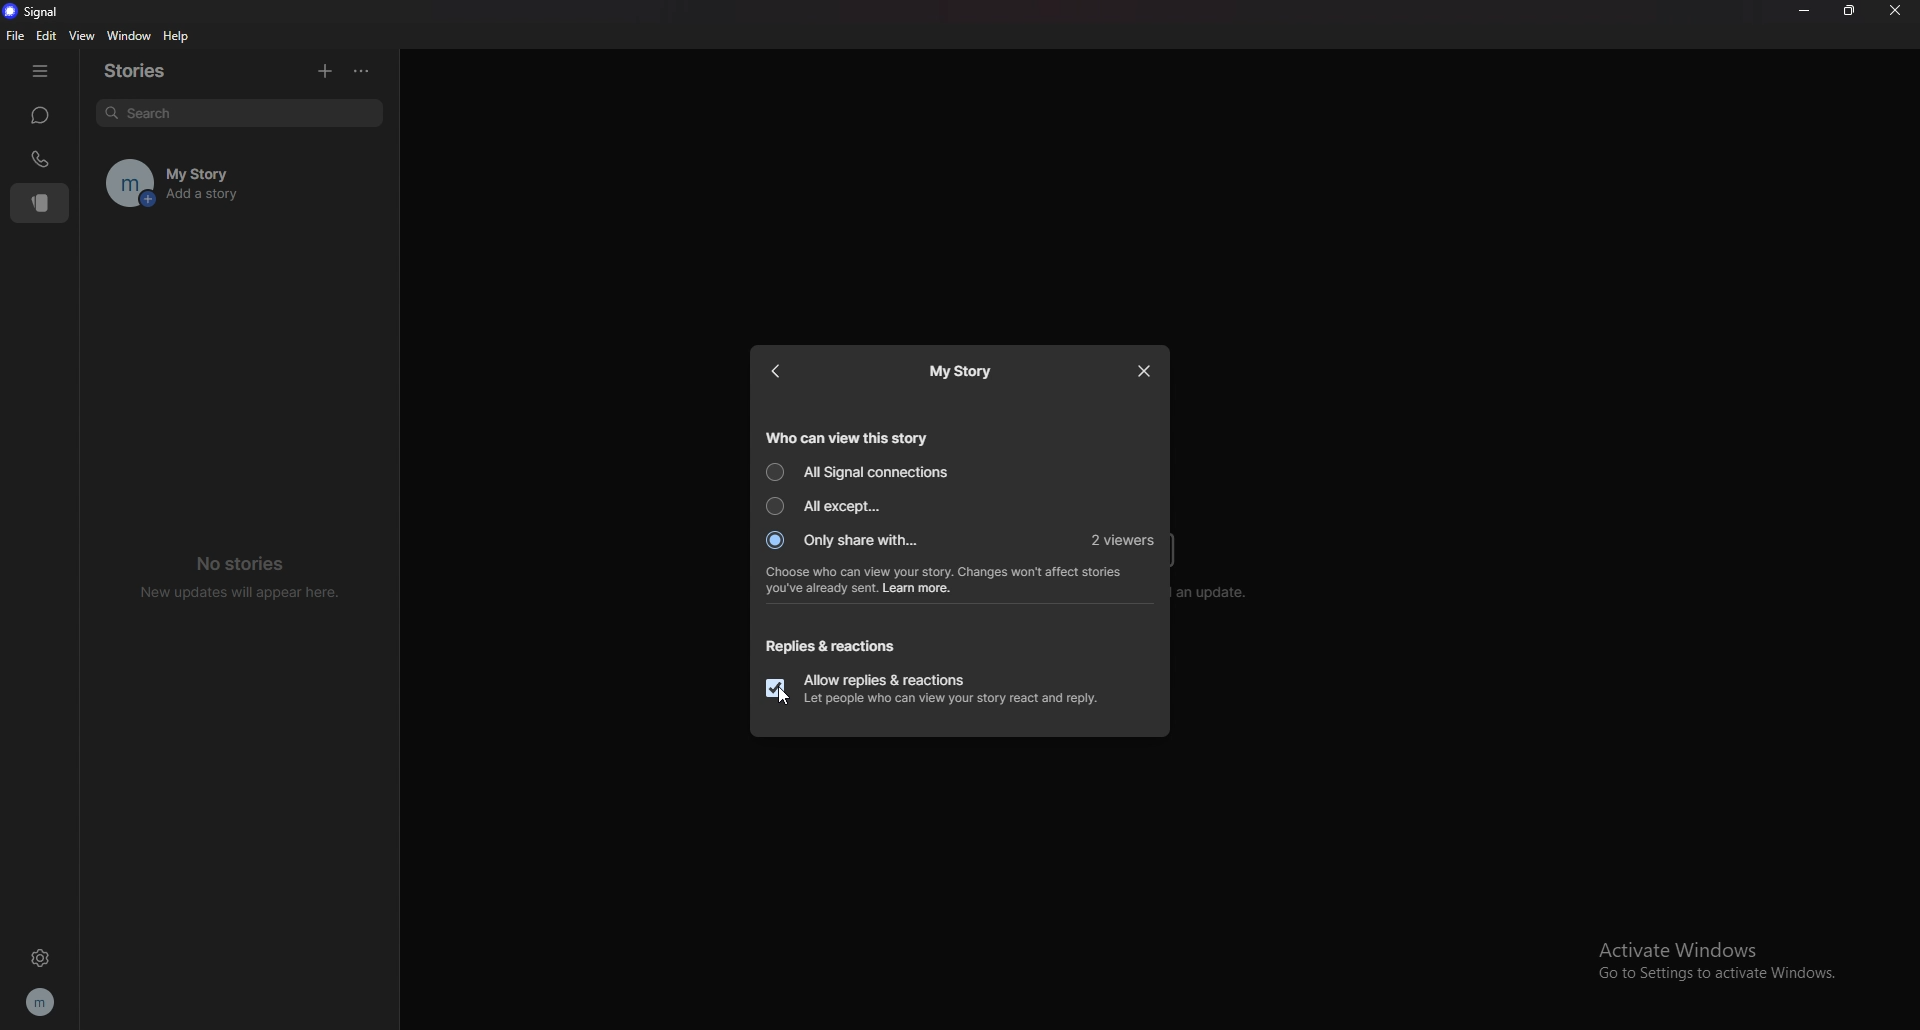  I want to click on my story, so click(267, 168).